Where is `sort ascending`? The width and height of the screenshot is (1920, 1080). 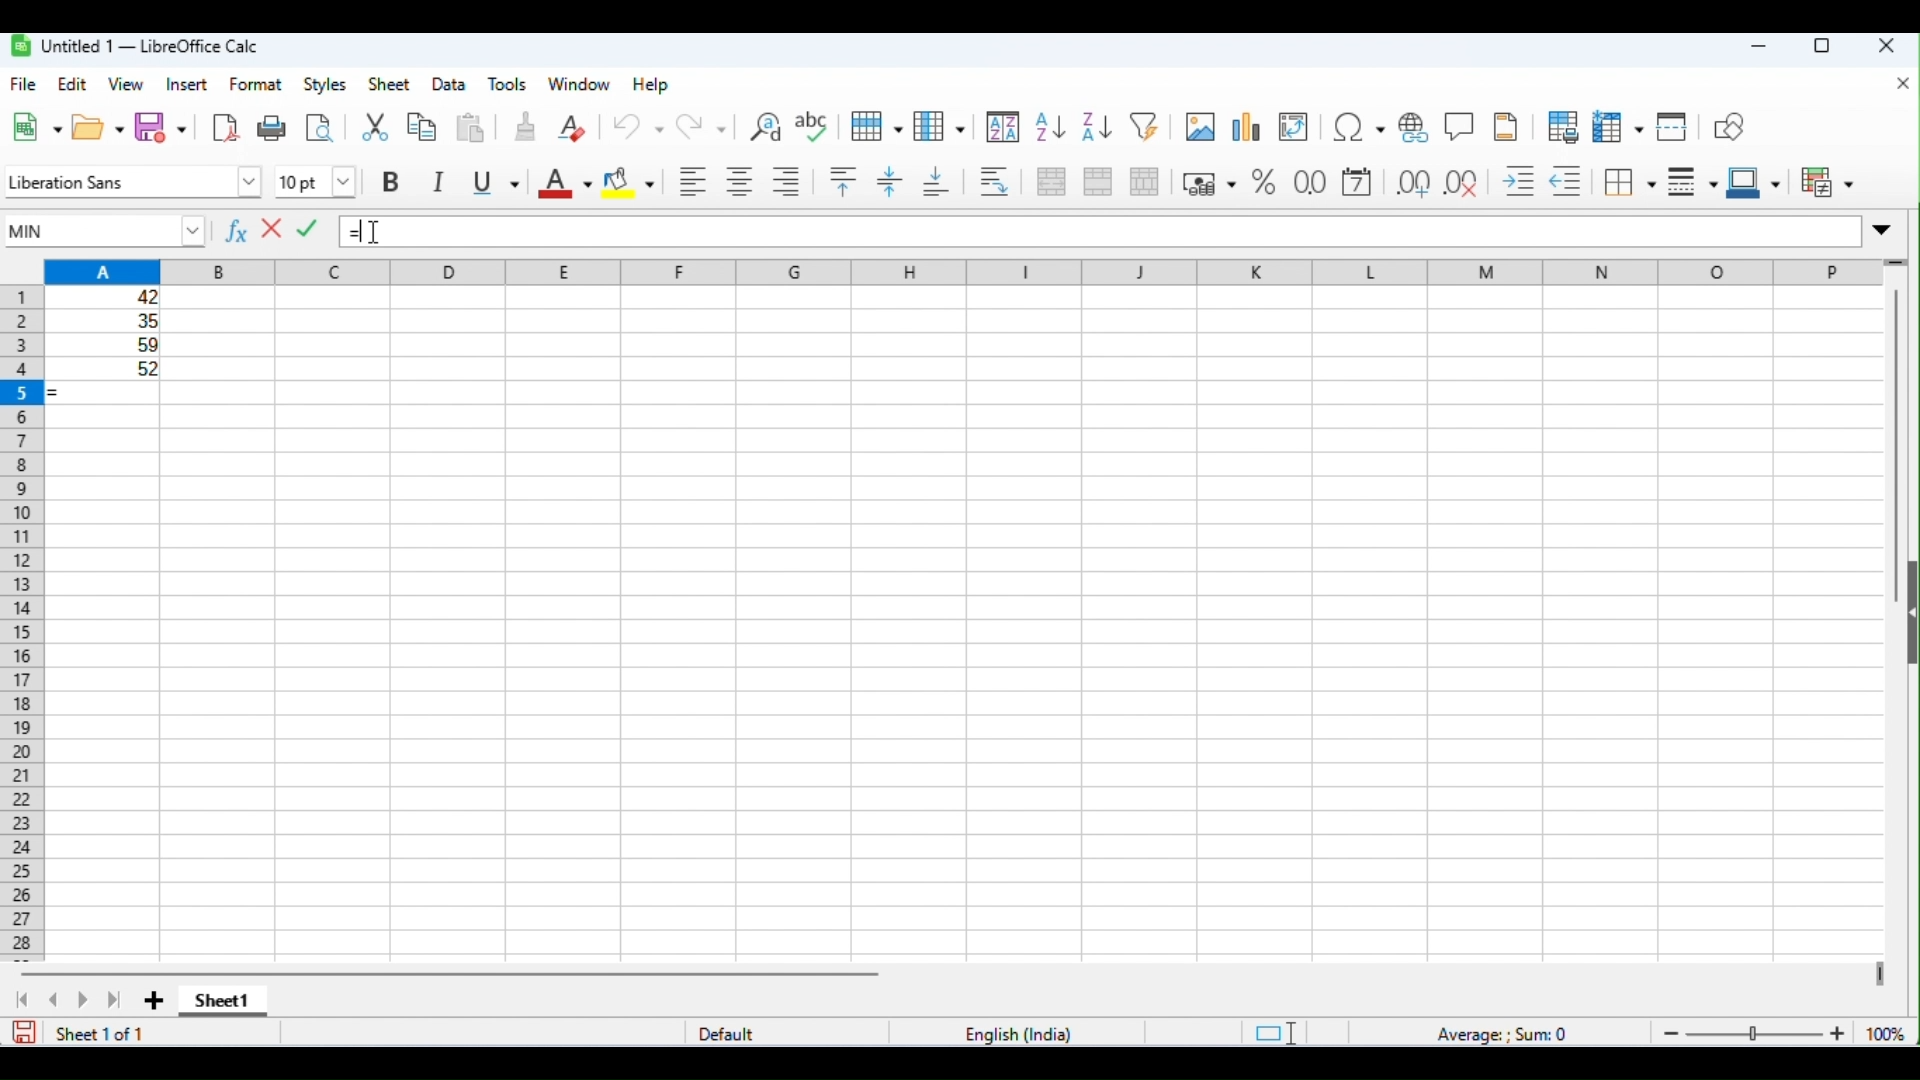 sort ascending is located at coordinates (1051, 127).